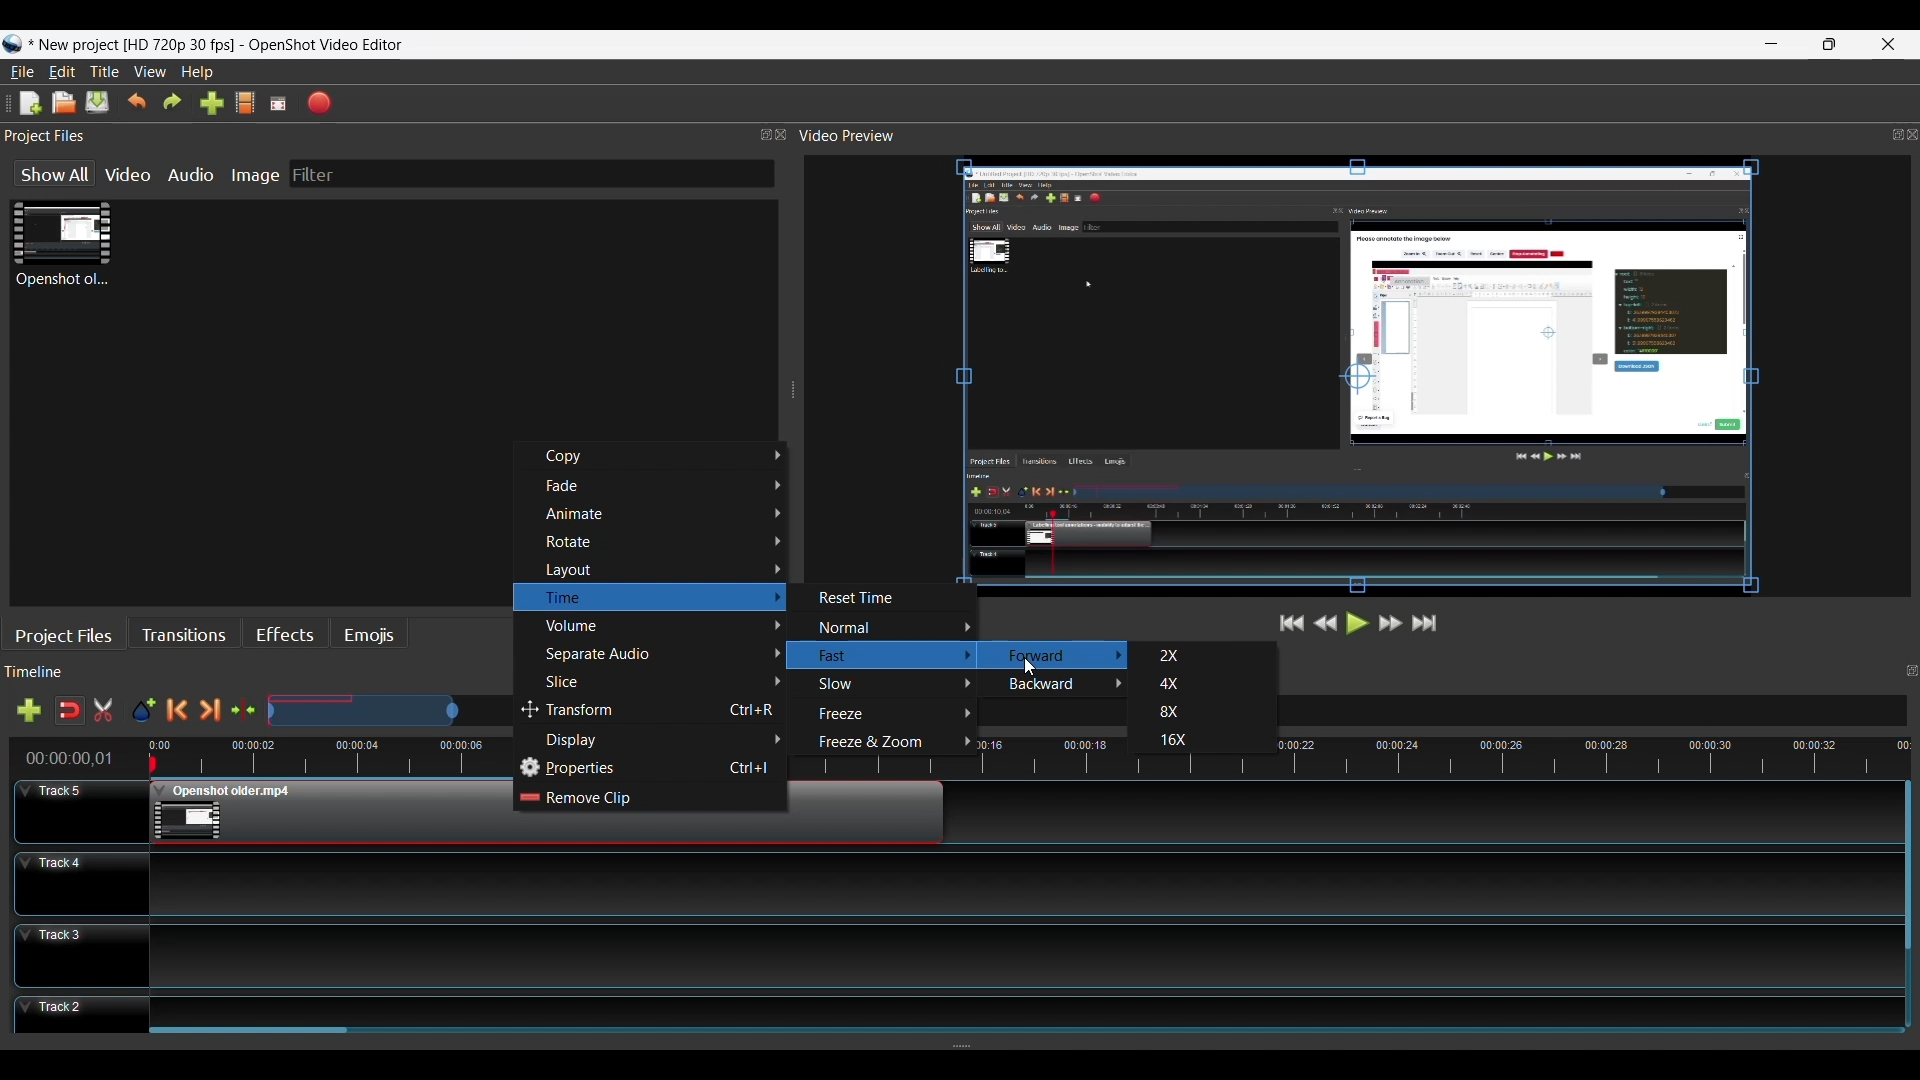  I want to click on Video Preview Panel, so click(1357, 136).